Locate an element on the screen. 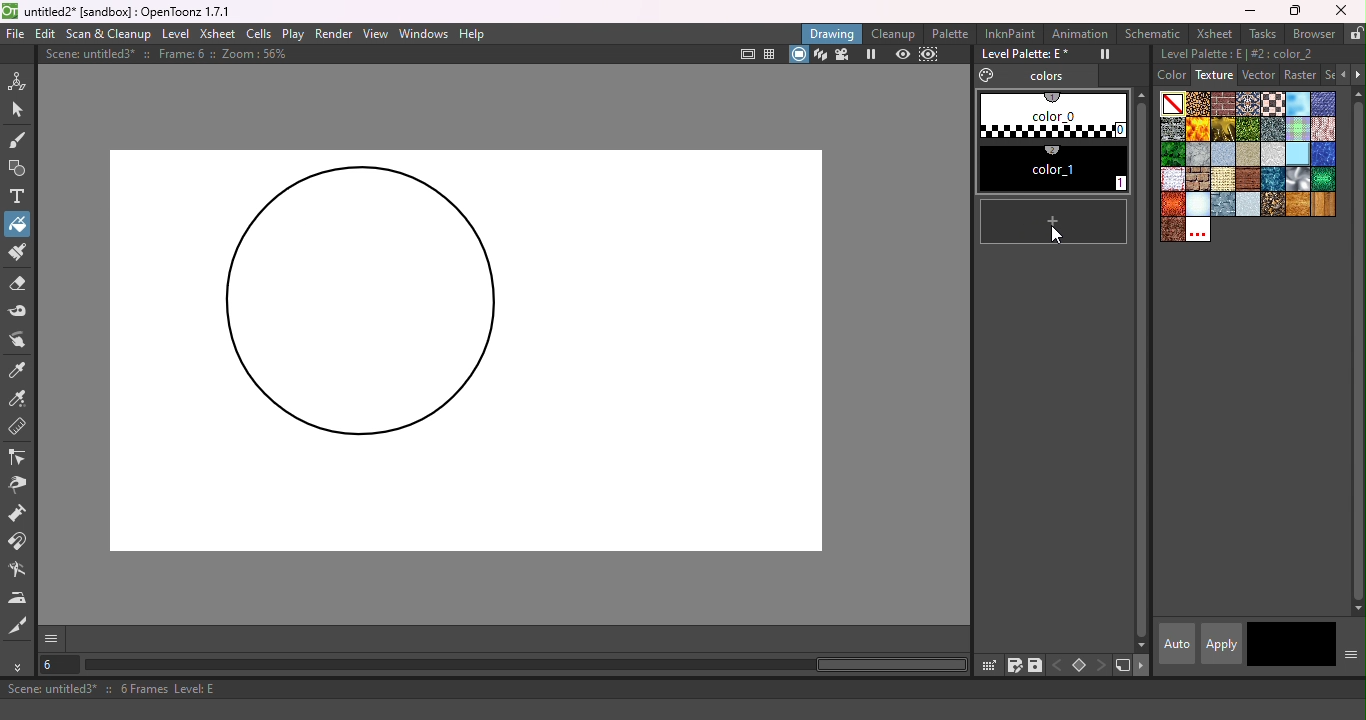 The image size is (1366, 720). 3D view is located at coordinates (820, 54).